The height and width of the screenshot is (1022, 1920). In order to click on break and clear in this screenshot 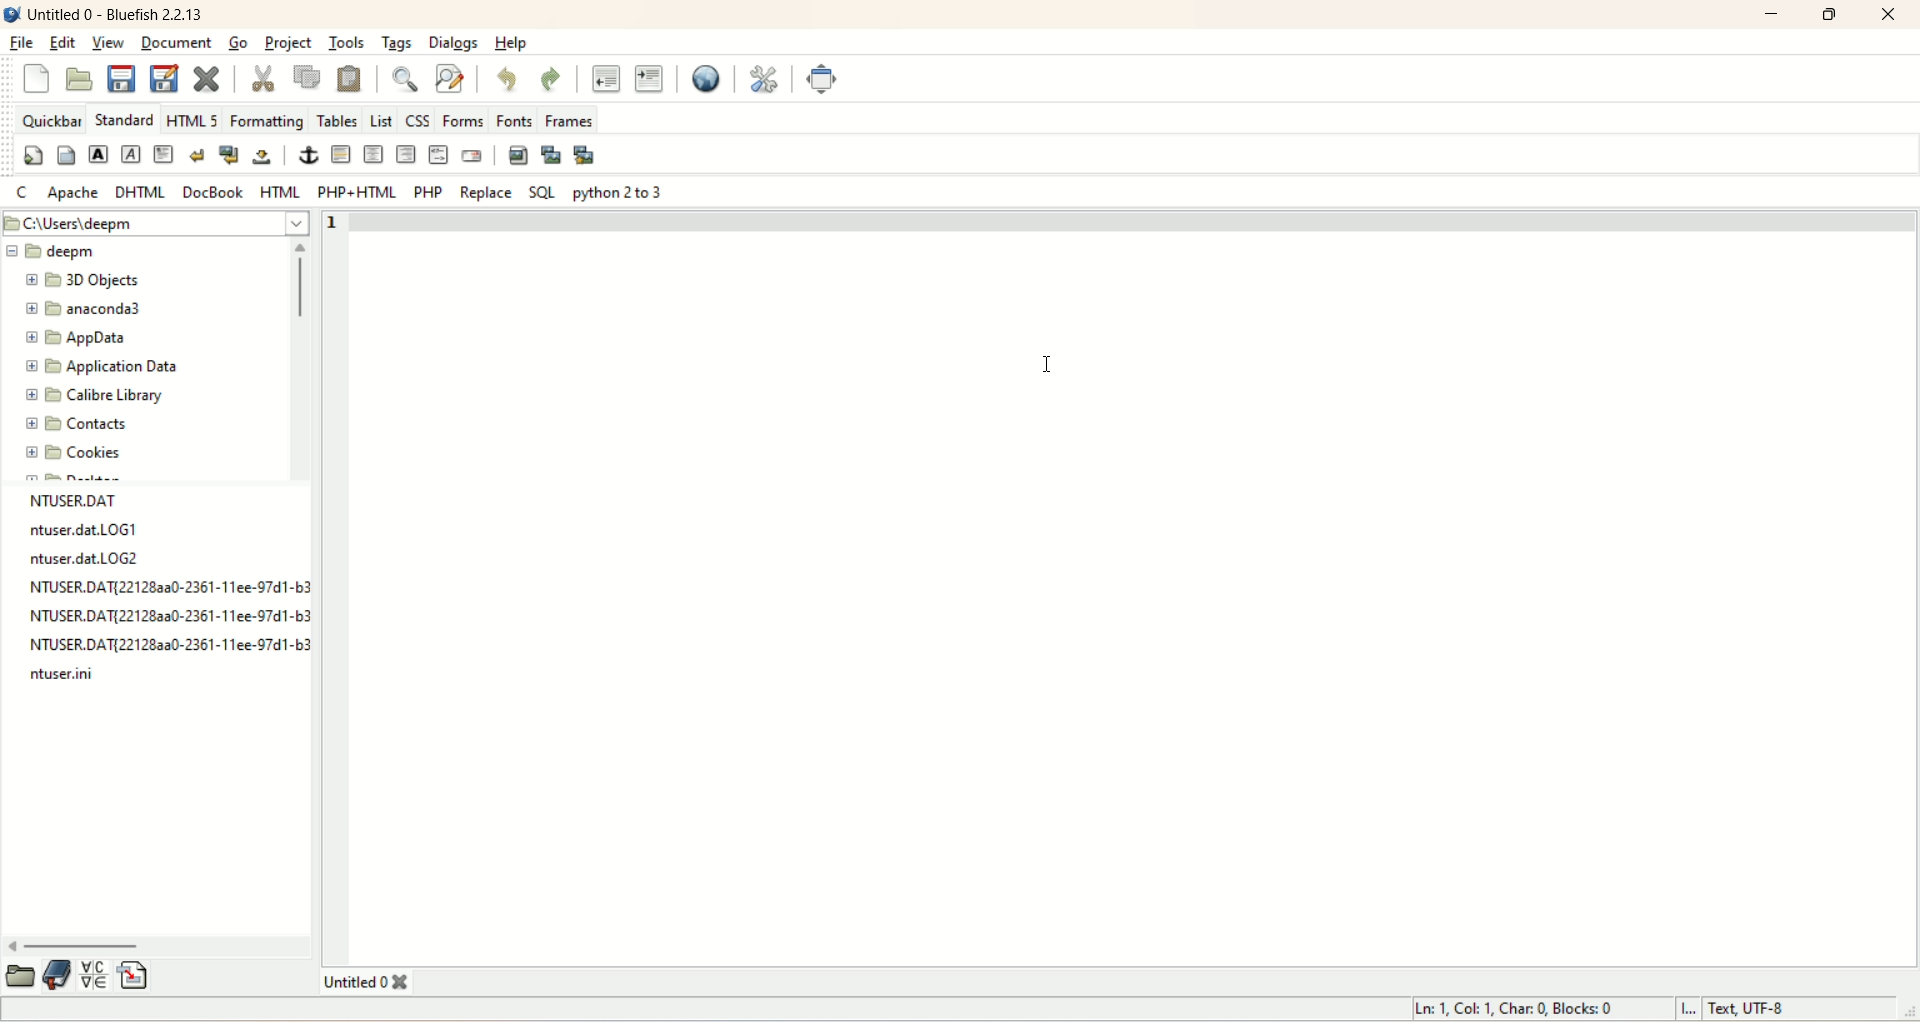, I will do `click(227, 156)`.